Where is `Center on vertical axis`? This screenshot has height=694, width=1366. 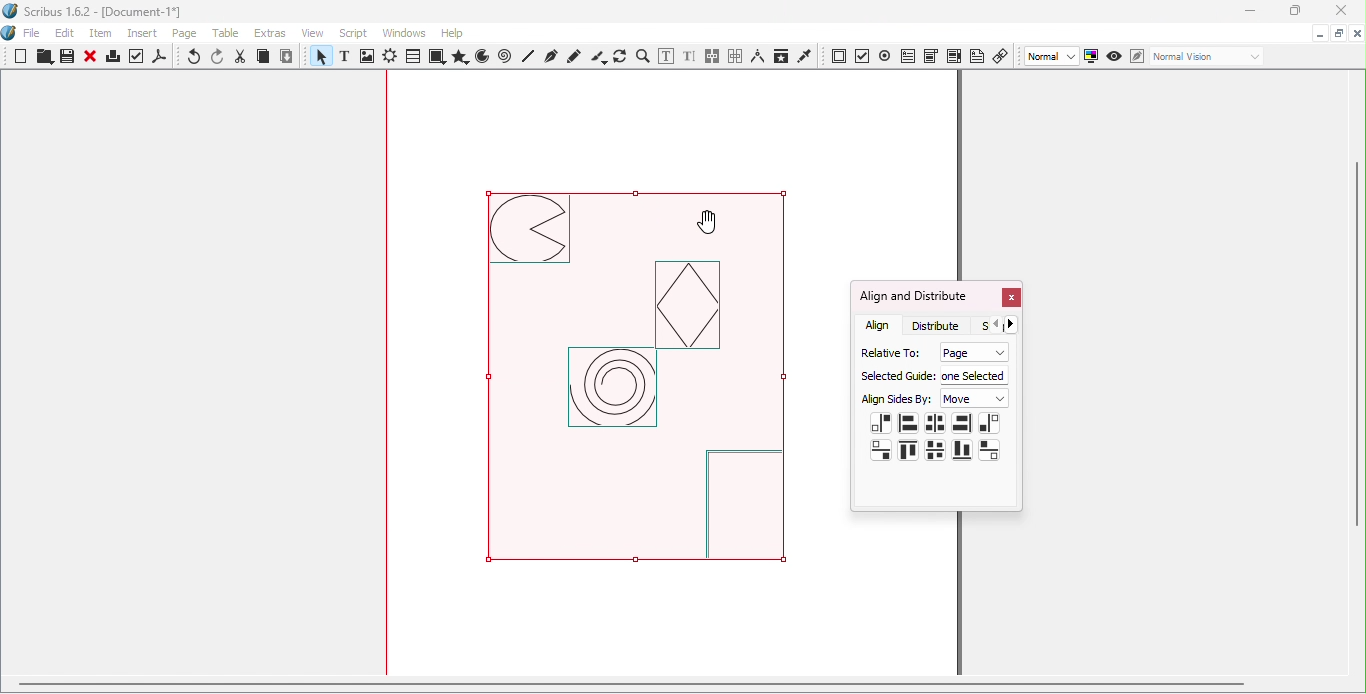 Center on vertical axis is located at coordinates (934, 423).